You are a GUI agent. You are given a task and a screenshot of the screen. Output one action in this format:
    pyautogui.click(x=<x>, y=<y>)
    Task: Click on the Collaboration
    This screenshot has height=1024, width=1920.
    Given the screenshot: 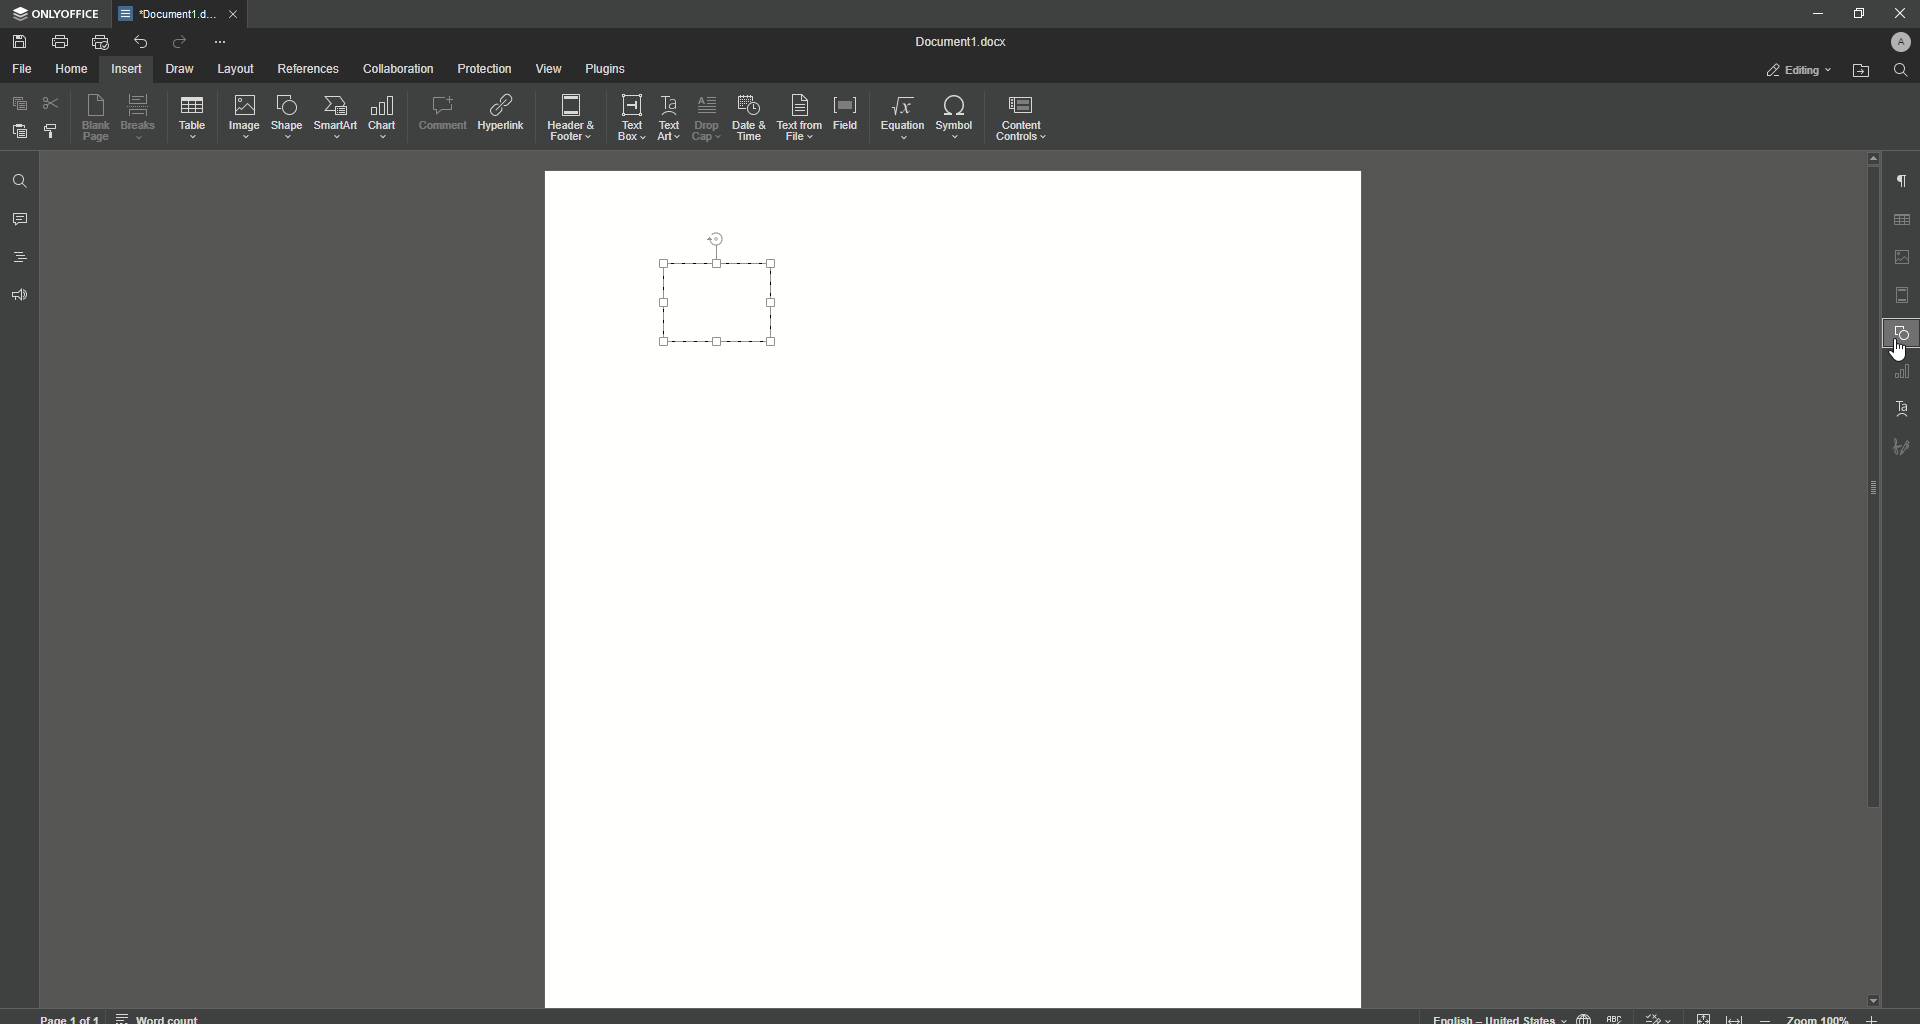 What is the action you would take?
    pyautogui.click(x=398, y=71)
    